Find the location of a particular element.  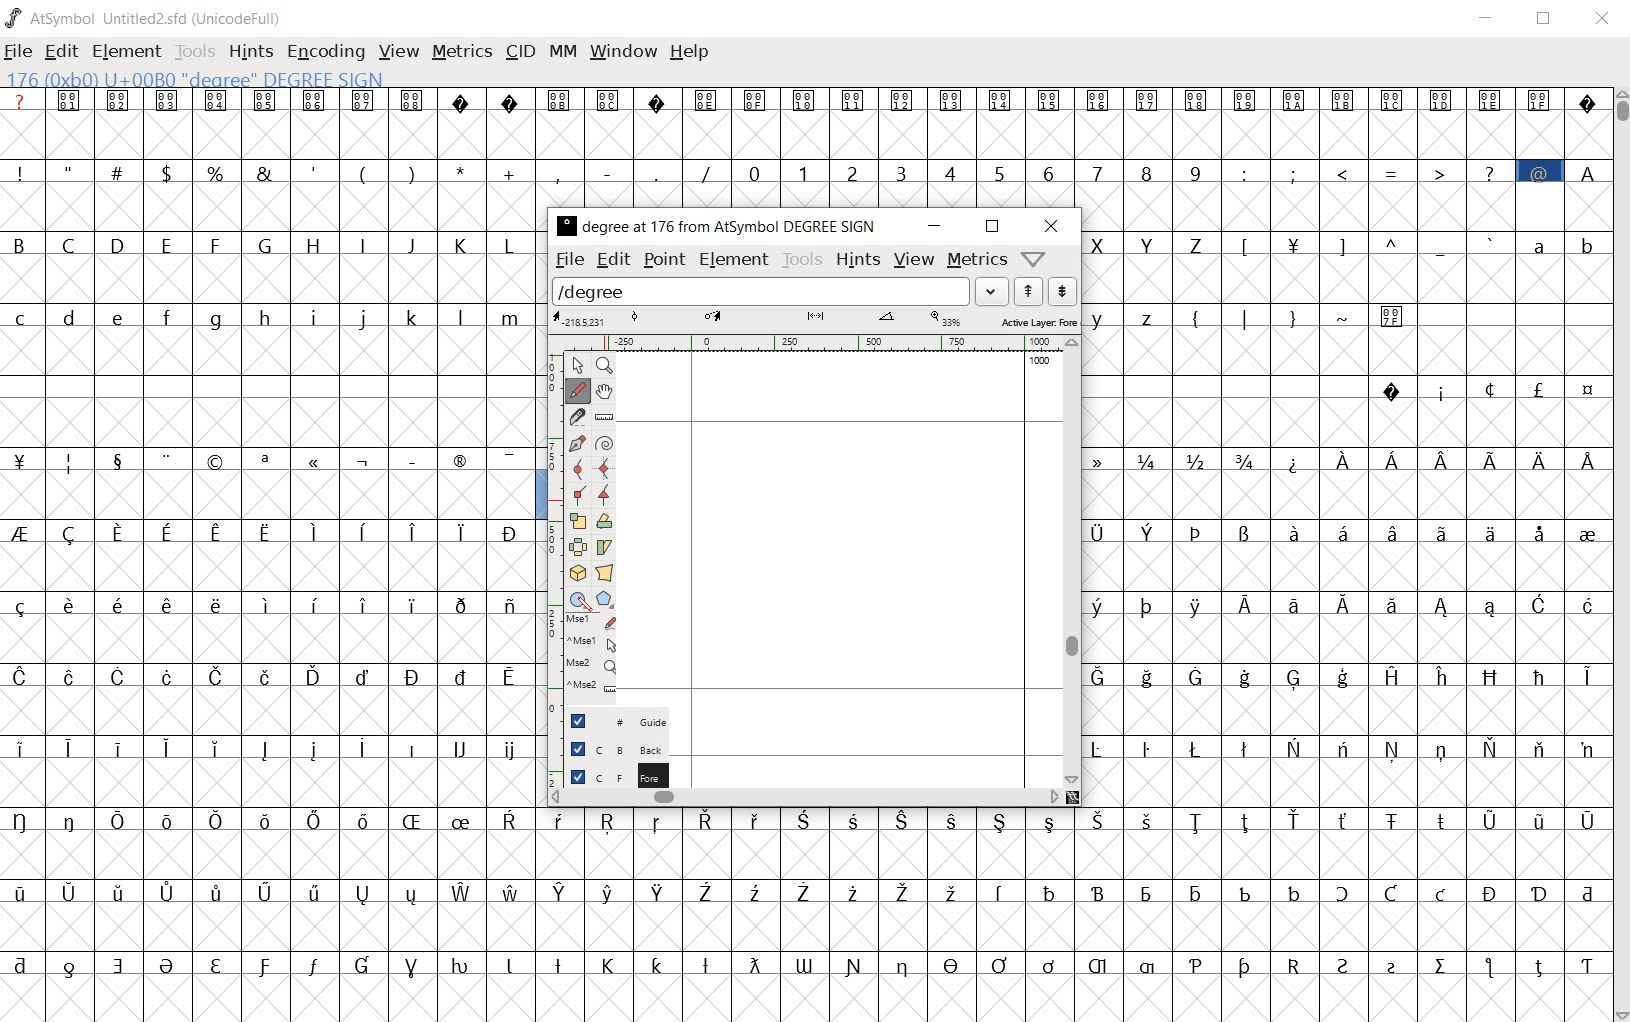

encoding is located at coordinates (326, 51).